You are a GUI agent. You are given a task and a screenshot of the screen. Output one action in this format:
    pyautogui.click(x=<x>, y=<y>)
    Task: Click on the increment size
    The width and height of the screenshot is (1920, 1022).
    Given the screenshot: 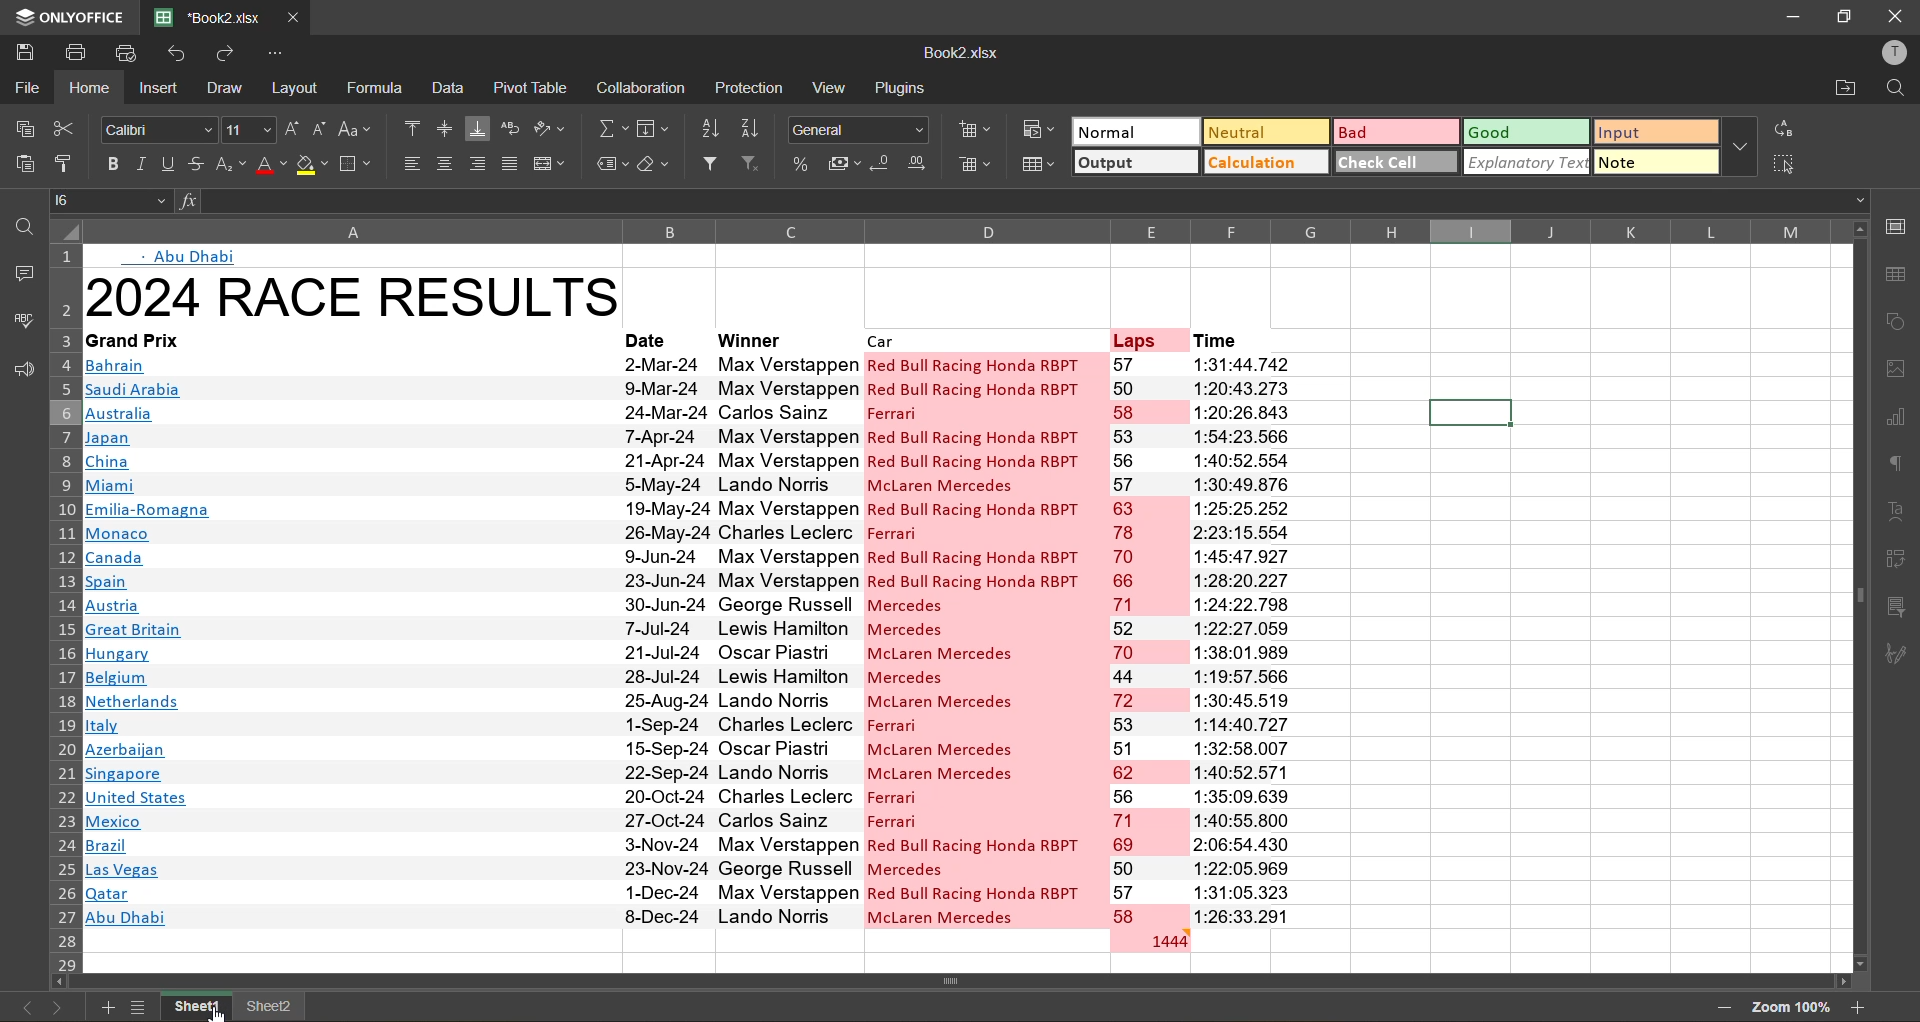 What is the action you would take?
    pyautogui.click(x=292, y=132)
    